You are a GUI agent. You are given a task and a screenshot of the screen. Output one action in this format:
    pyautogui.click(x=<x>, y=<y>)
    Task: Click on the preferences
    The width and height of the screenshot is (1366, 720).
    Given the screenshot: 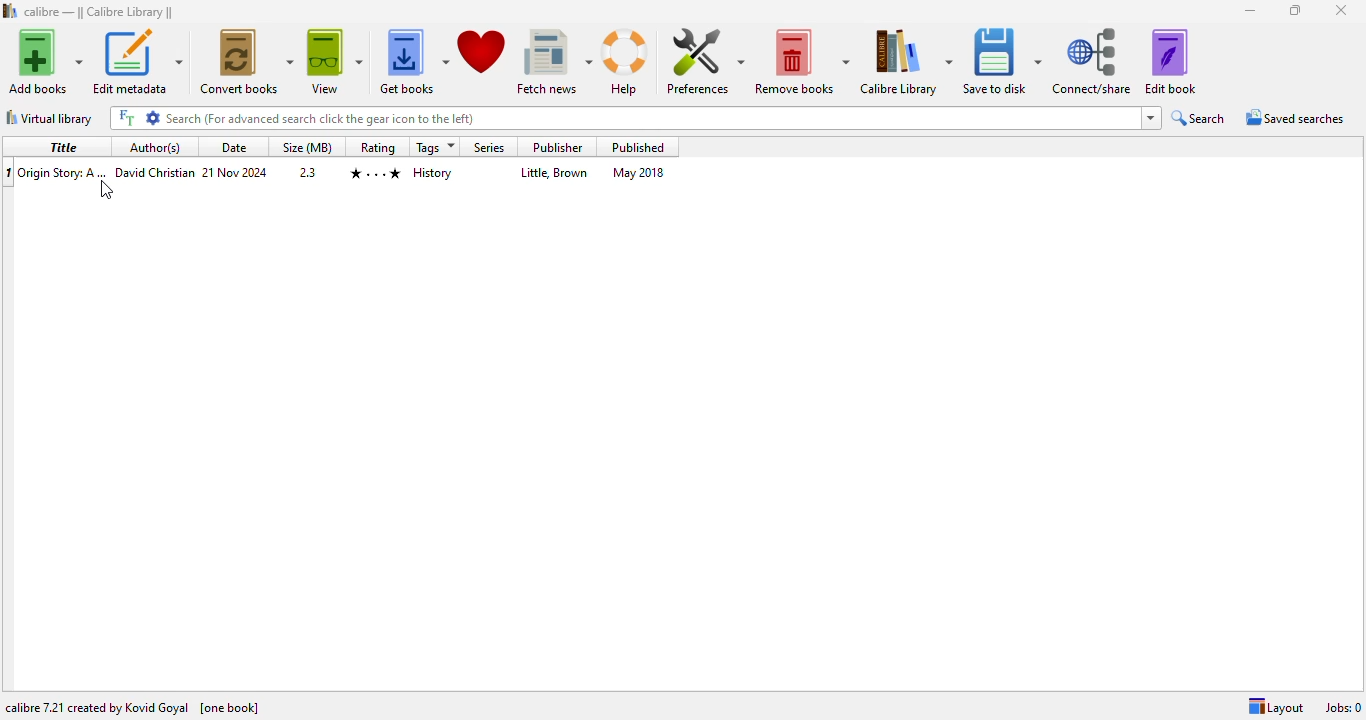 What is the action you would take?
    pyautogui.click(x=705, y=60)
    